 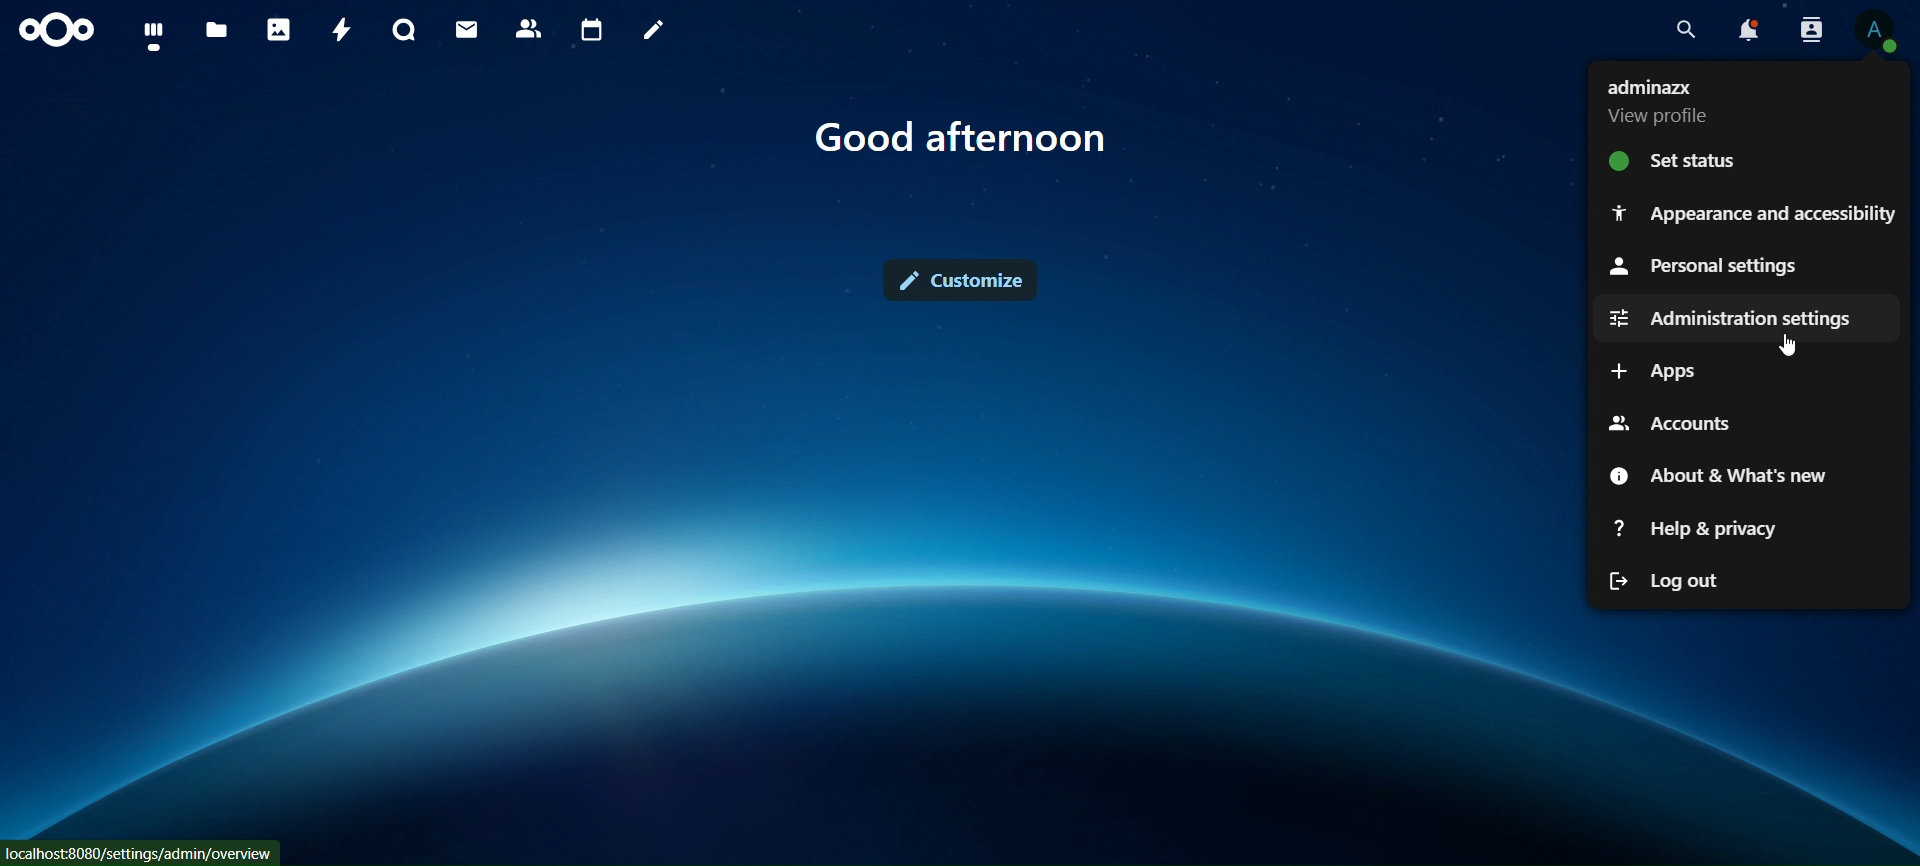 I want to click on notifications, so click(x=1750, y=30).